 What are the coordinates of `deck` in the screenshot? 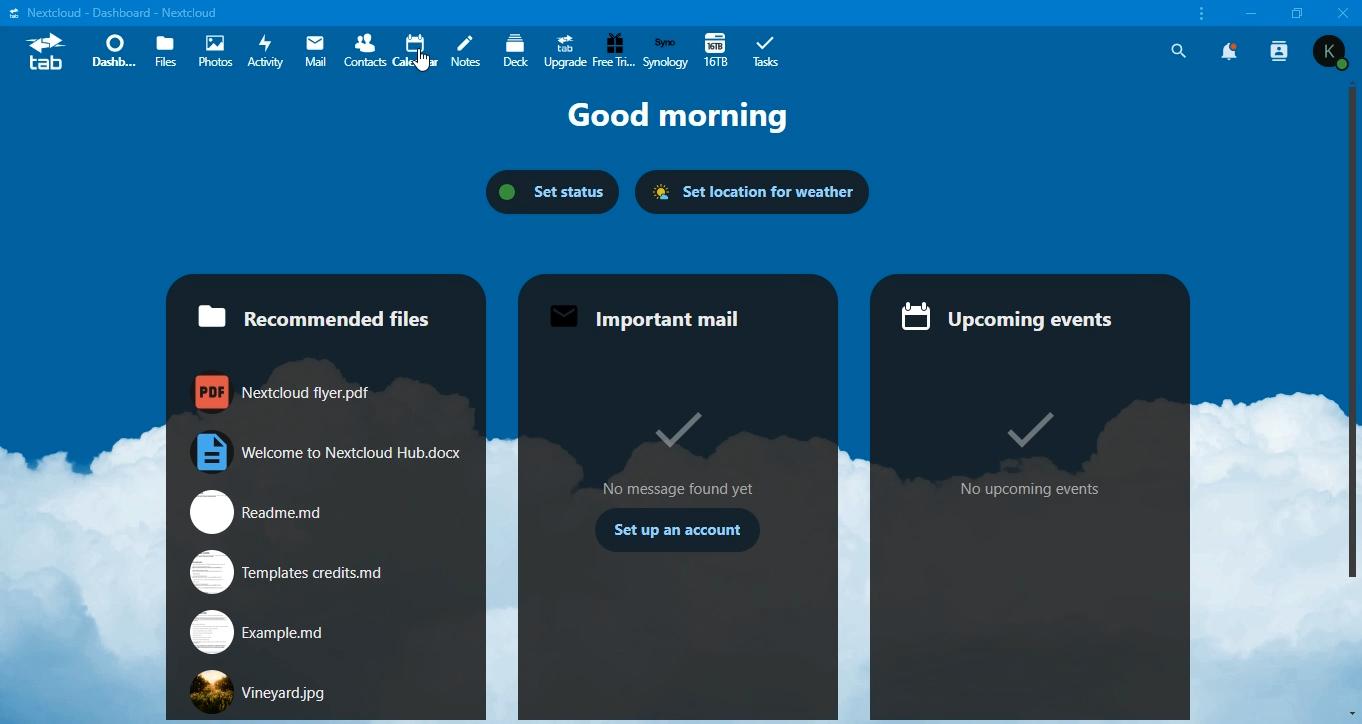 It's located at (517, 51).